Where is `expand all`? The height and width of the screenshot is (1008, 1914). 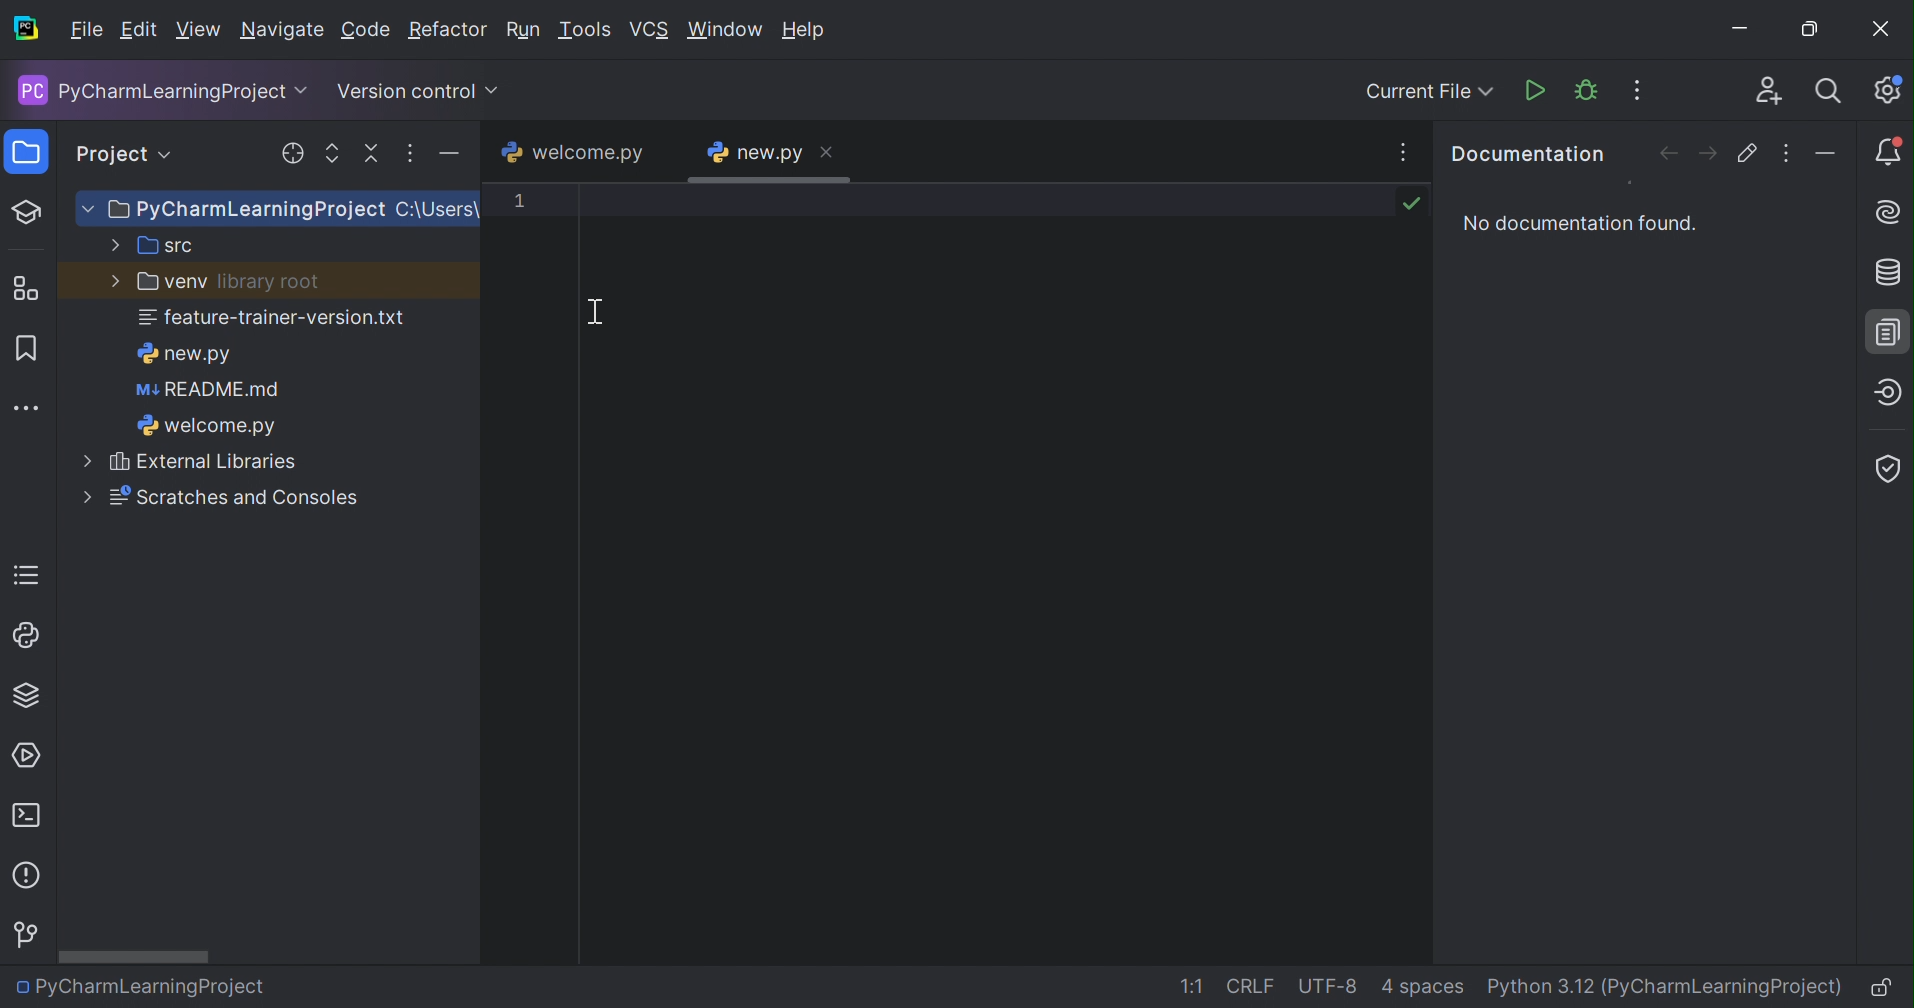
expand all is located at coordinates (329, 153).